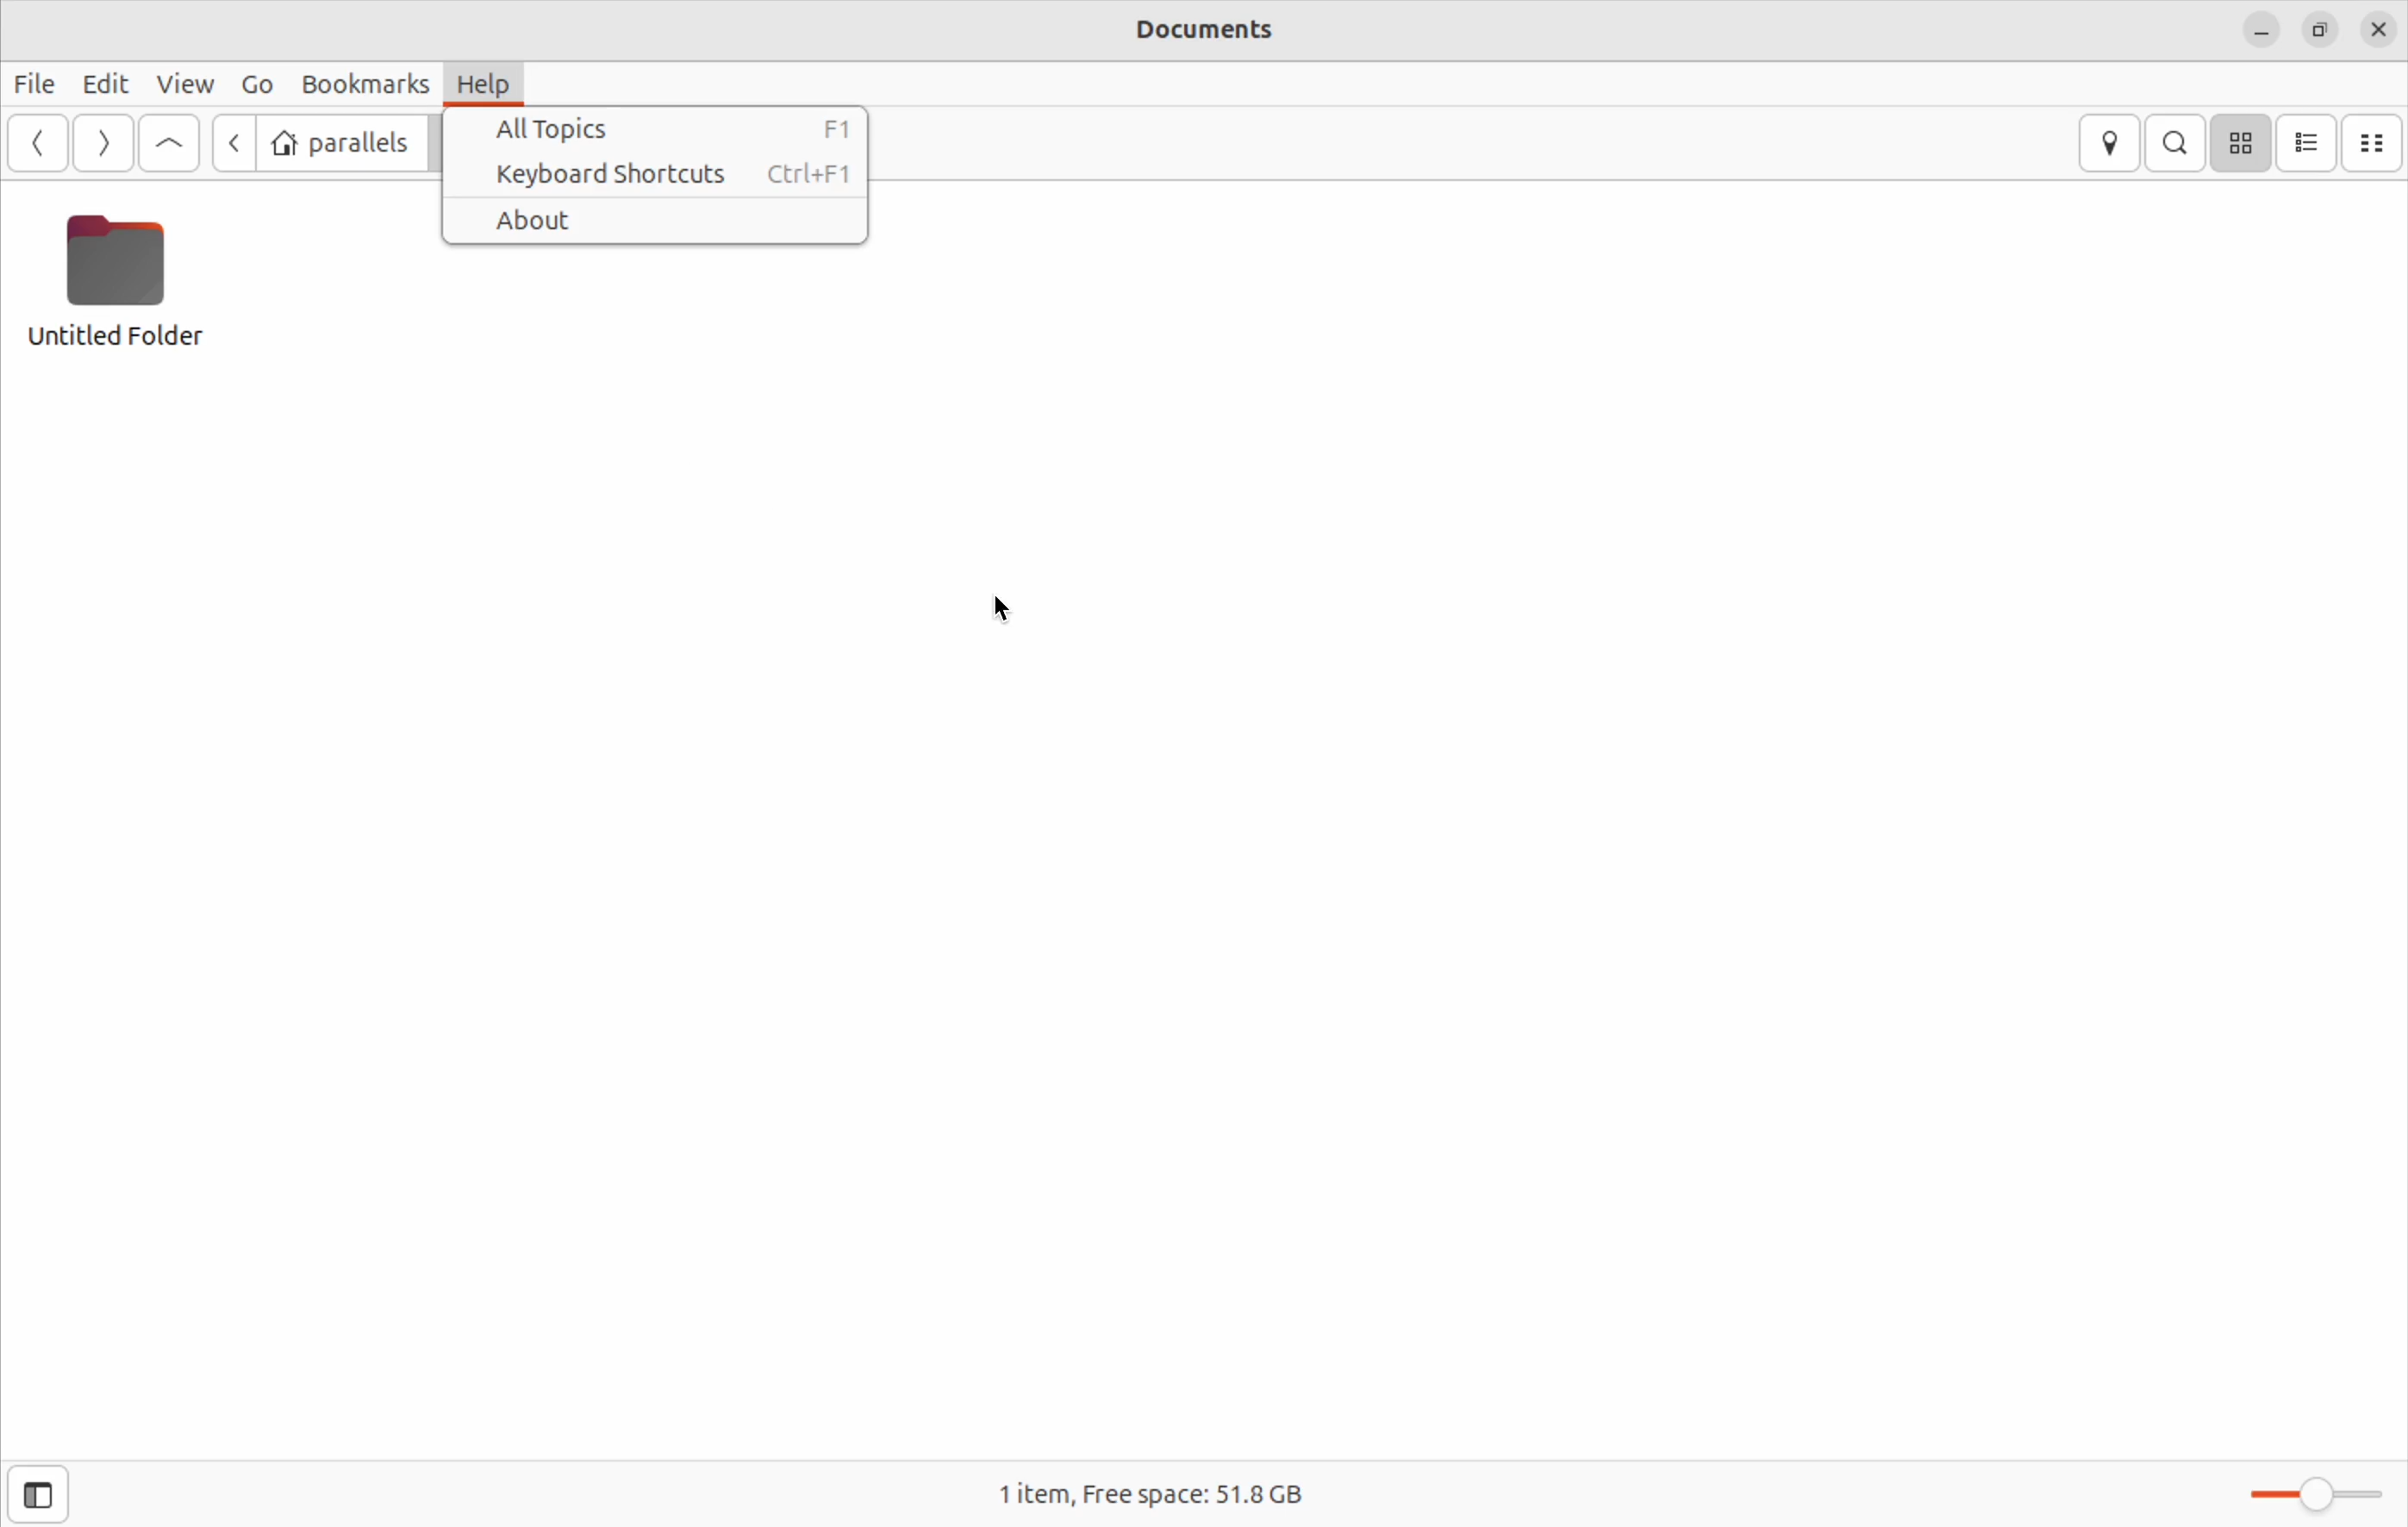  What do you see at coordinates (672, 175) in the screenshot?
I see `keyboards` at bounding box center [672, 175].